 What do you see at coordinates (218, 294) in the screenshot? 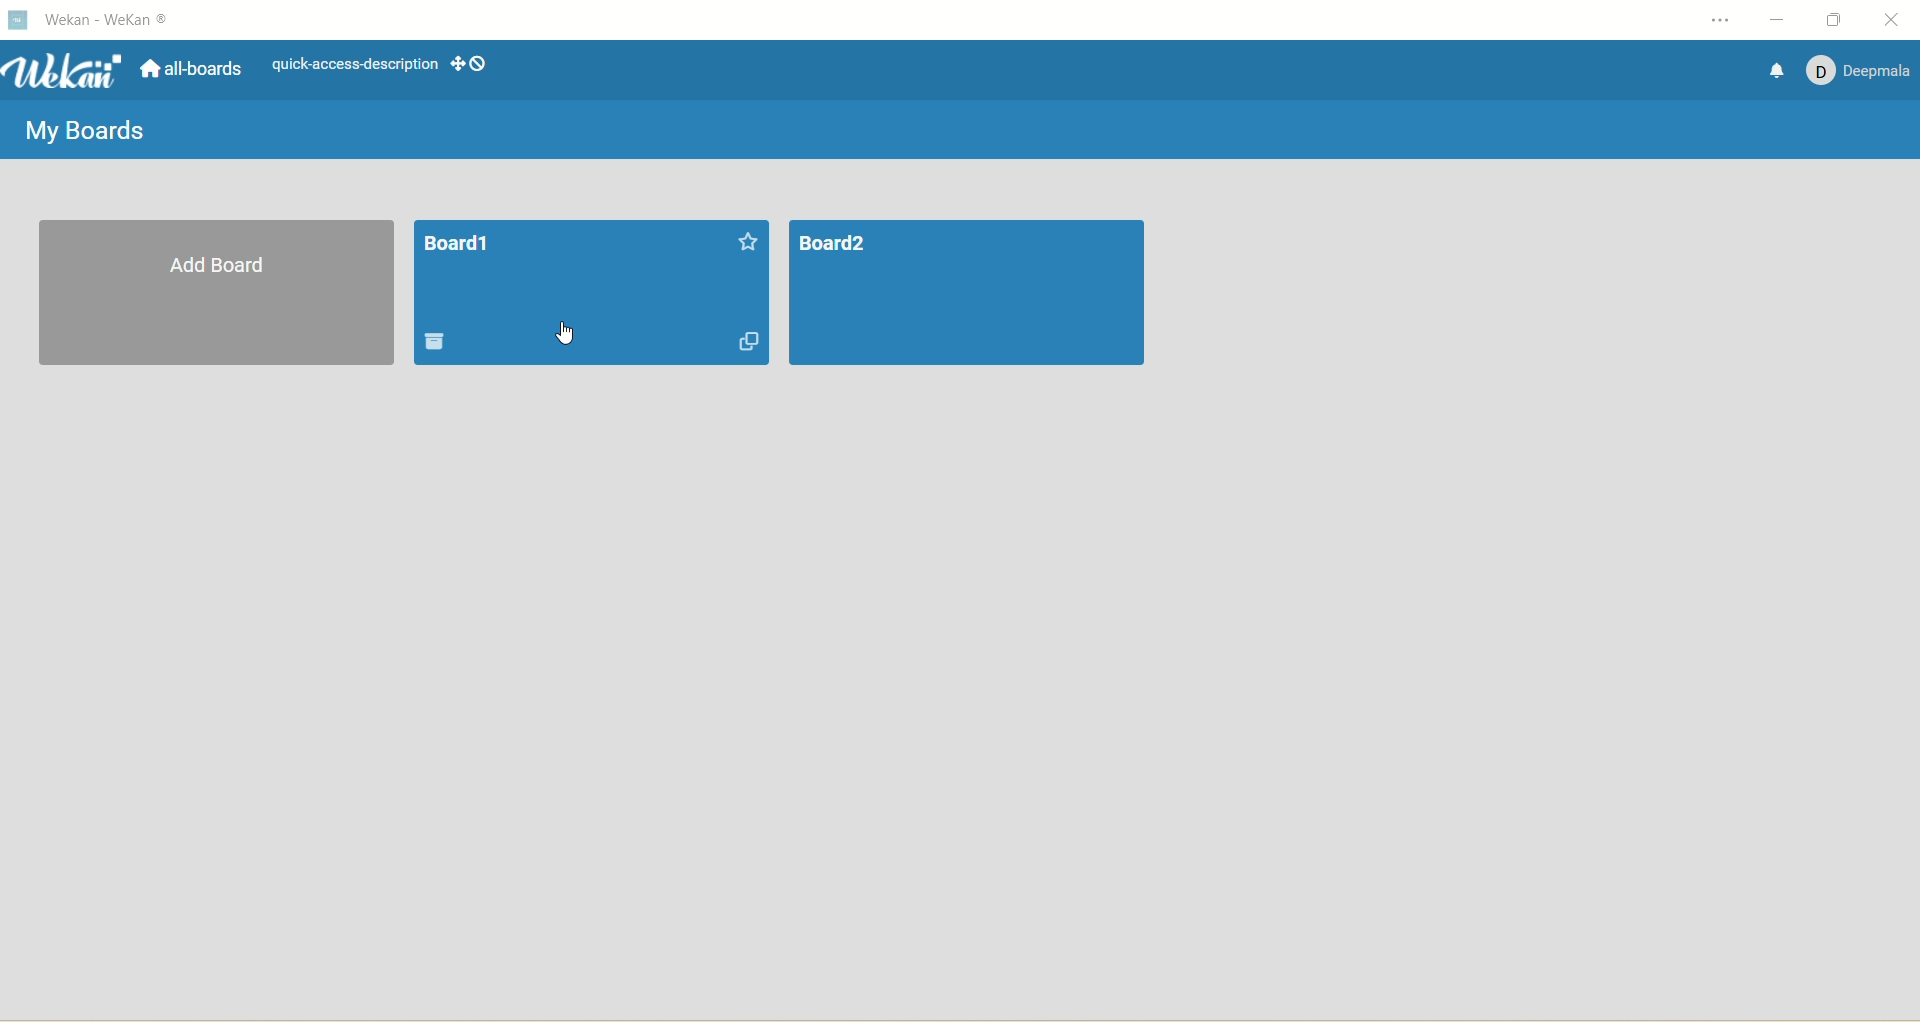
I see `add board` at bounding box center [218, 294].